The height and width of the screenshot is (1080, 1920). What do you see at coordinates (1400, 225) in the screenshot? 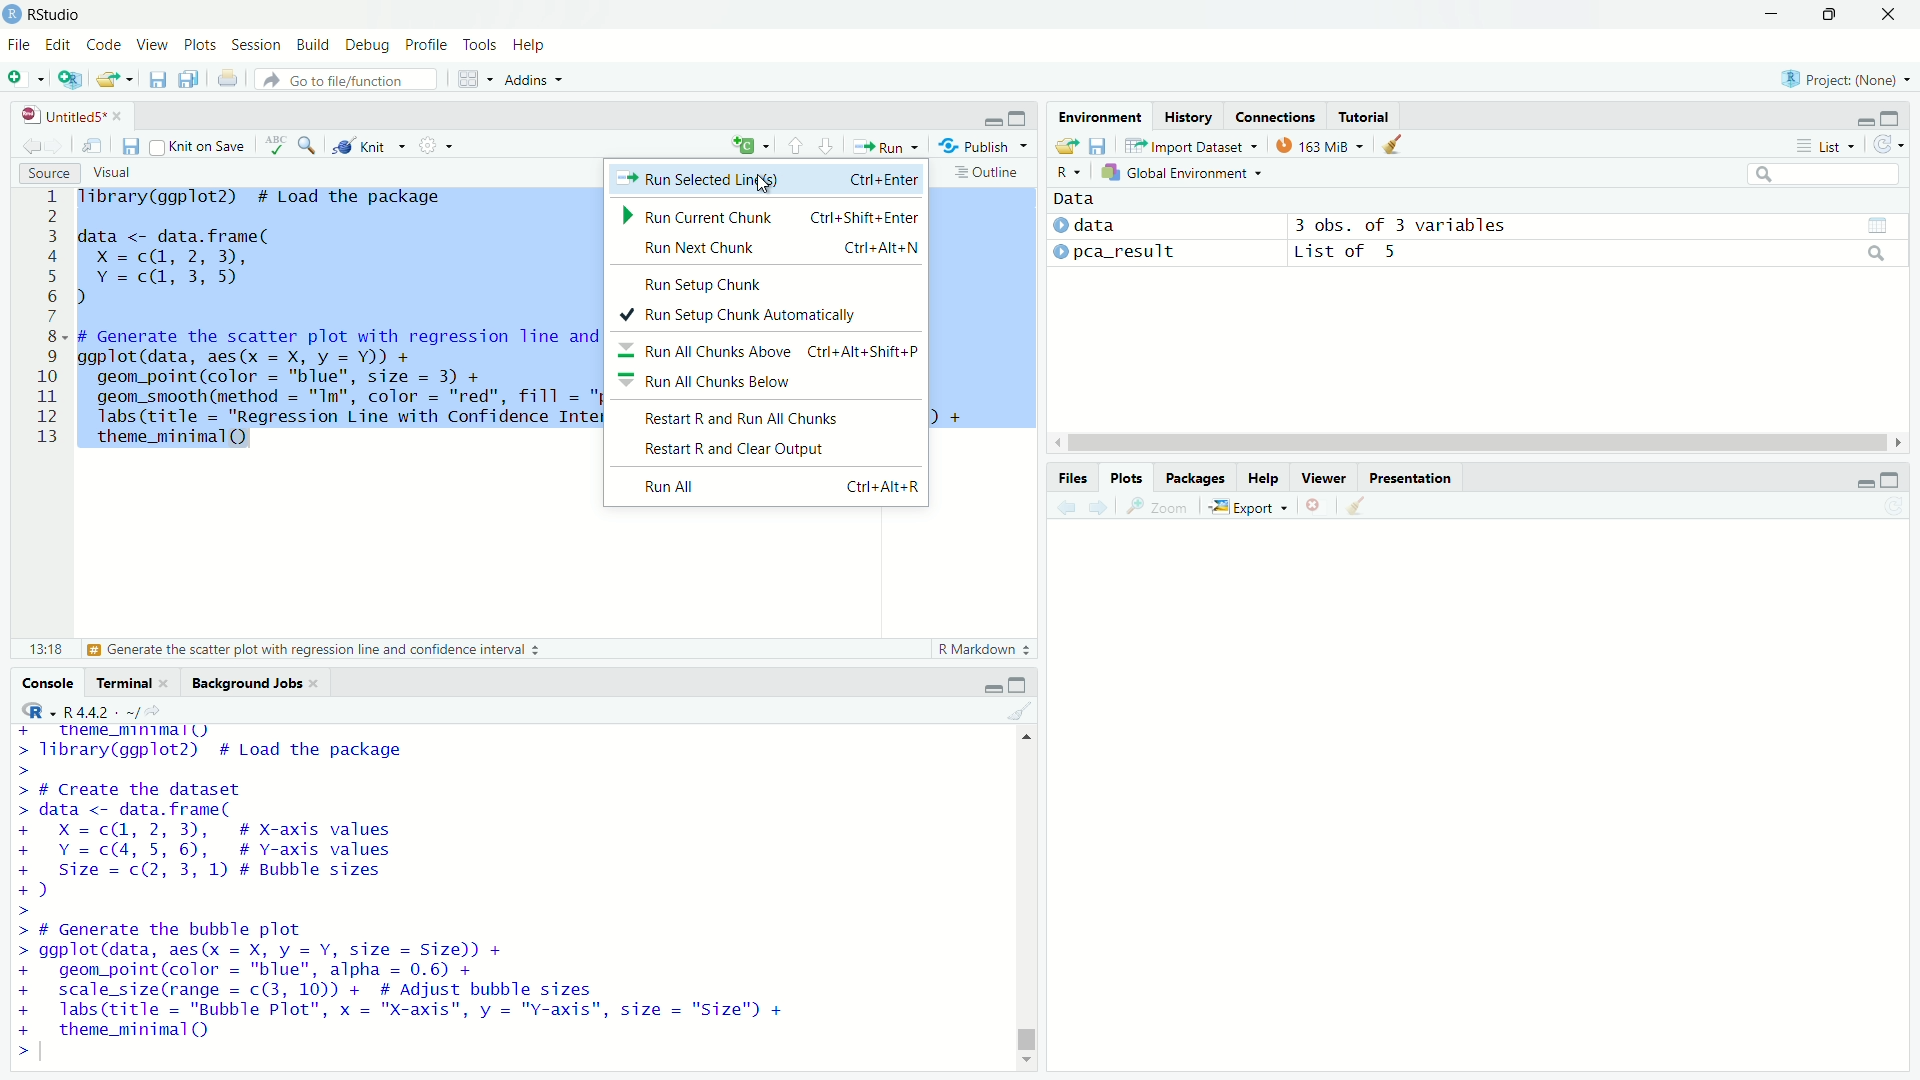
I see `3 obs. of 3 variables` at bounding box center [1400, 225].